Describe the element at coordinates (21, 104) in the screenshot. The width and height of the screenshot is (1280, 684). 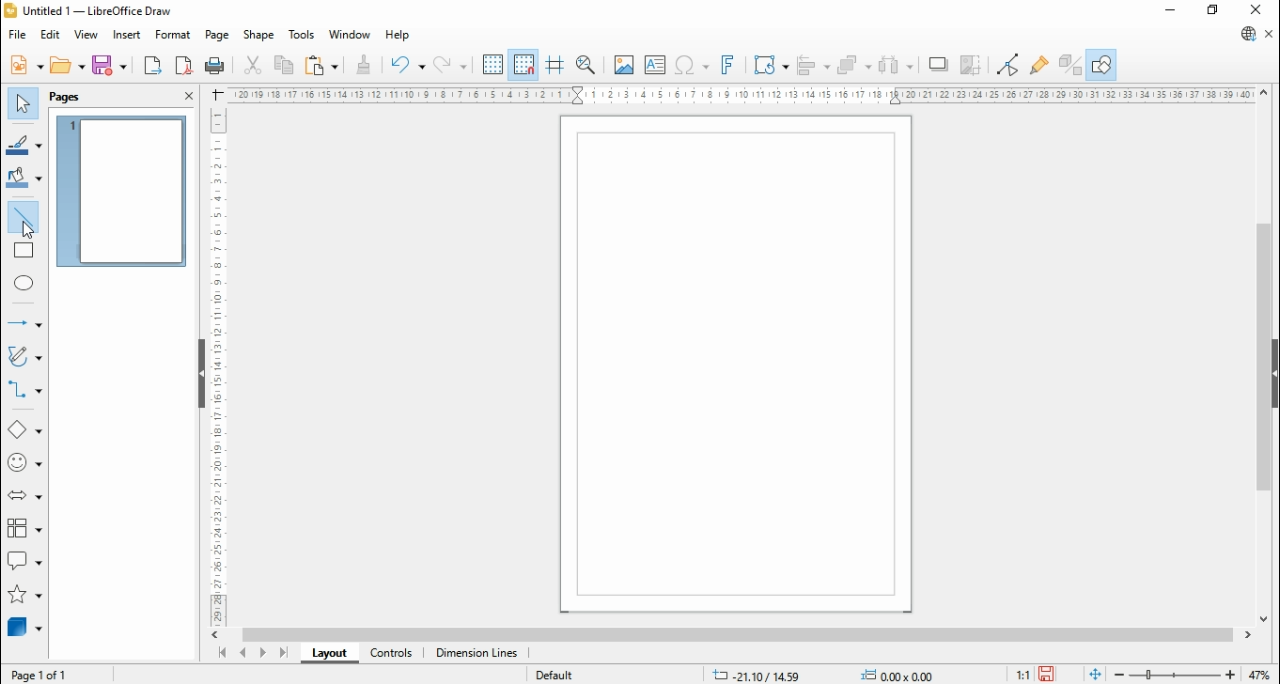
I see `select` at that location.